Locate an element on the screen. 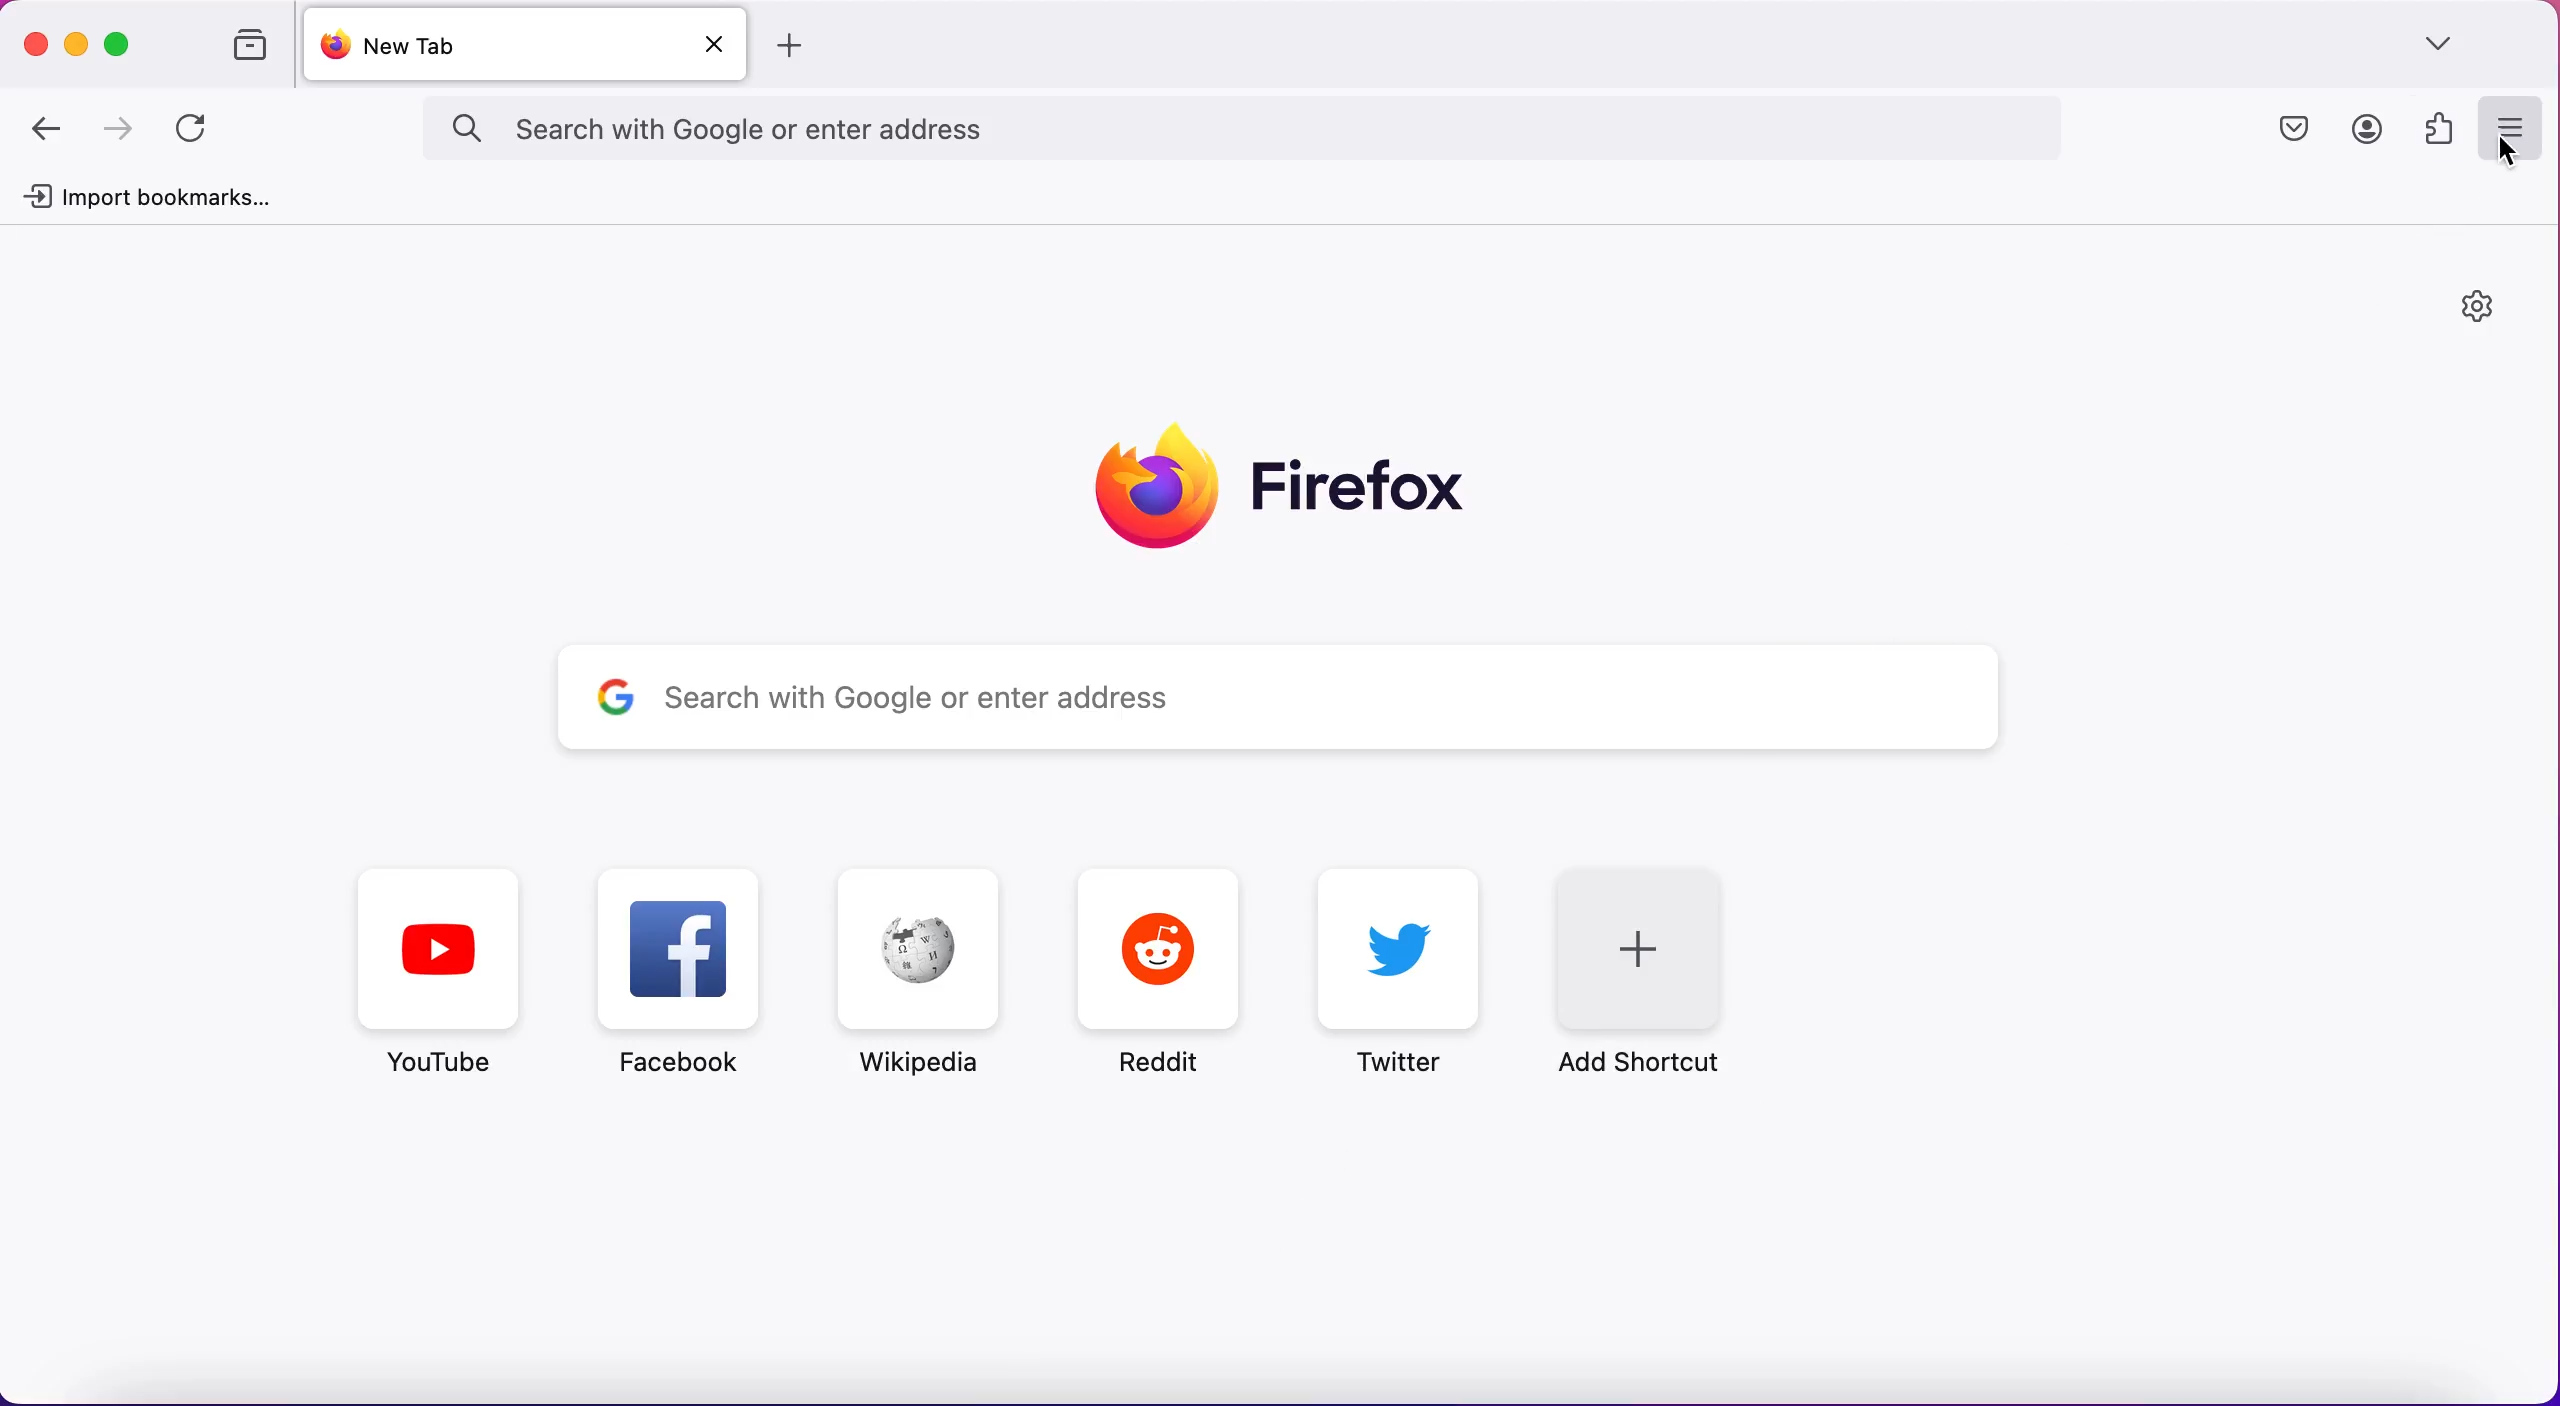 The height and width of the screenshot is (1406, 2560). search with google or email address is located at coordinates (1274, 699).